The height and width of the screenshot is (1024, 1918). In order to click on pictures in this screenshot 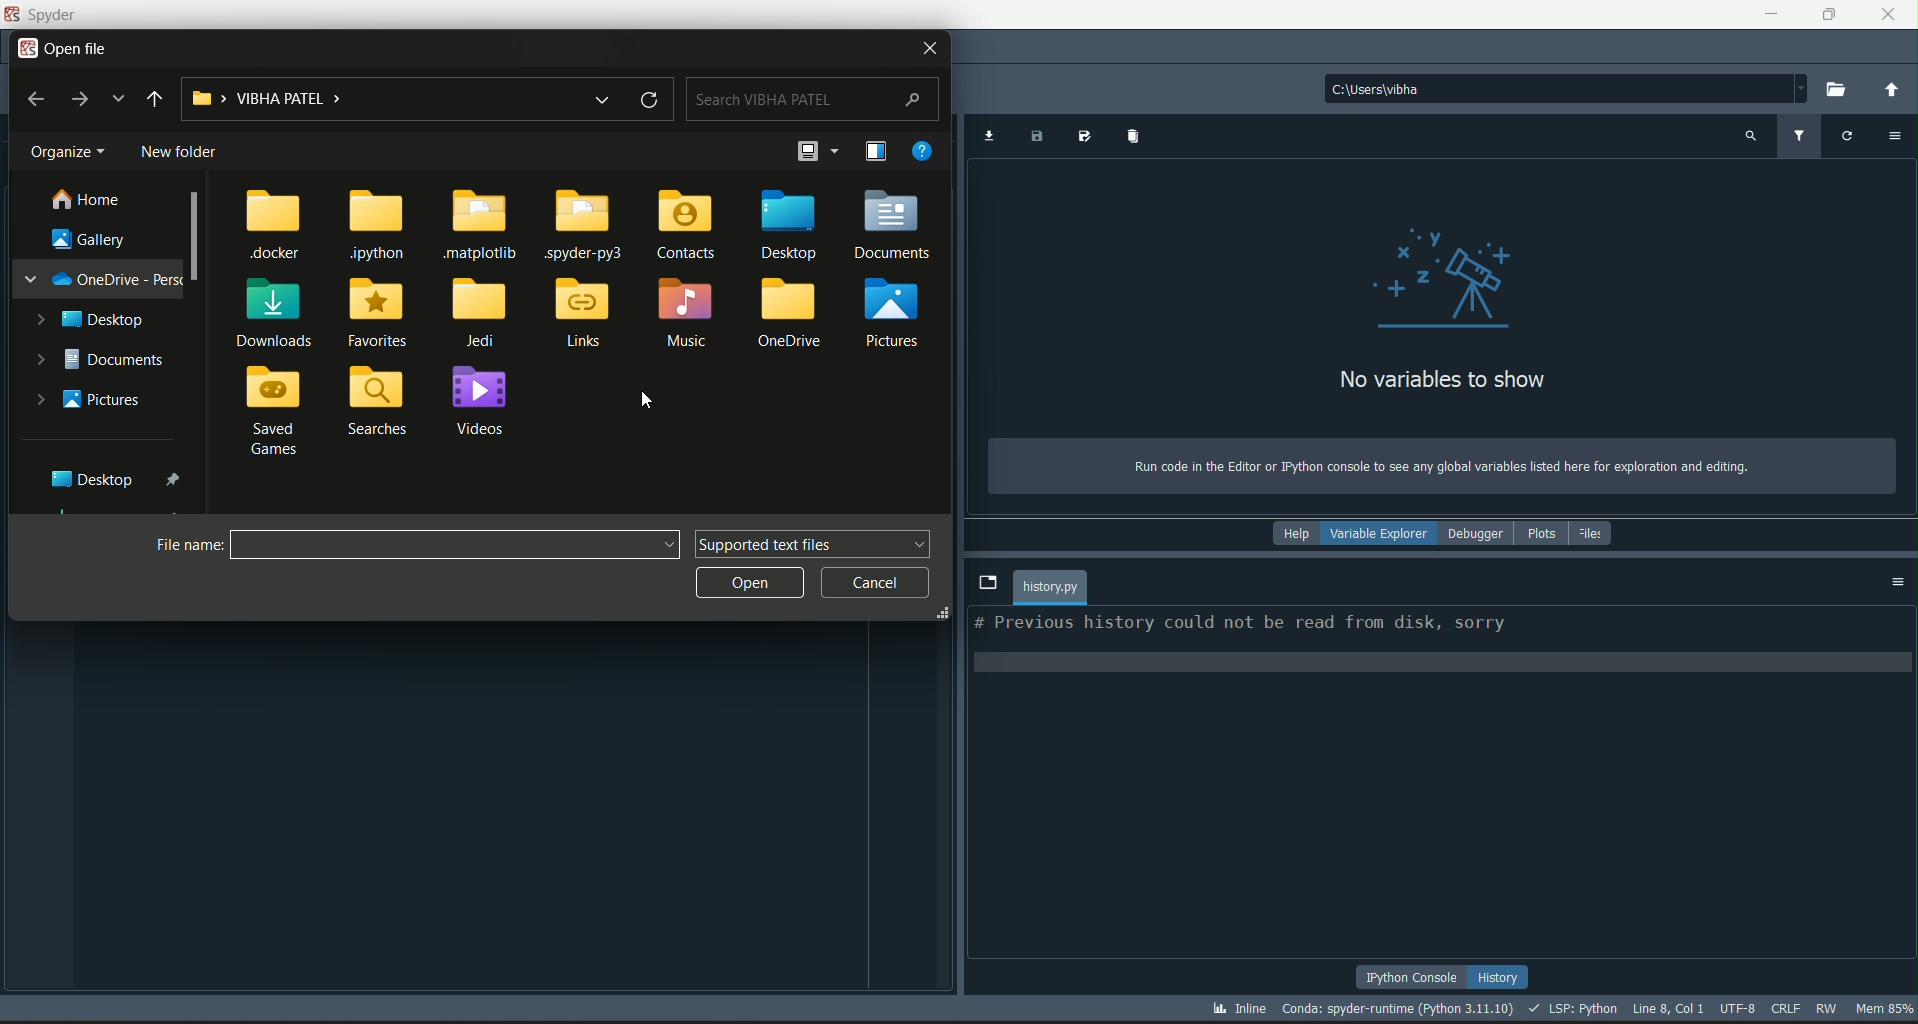, I will do `click(91, 400)`.